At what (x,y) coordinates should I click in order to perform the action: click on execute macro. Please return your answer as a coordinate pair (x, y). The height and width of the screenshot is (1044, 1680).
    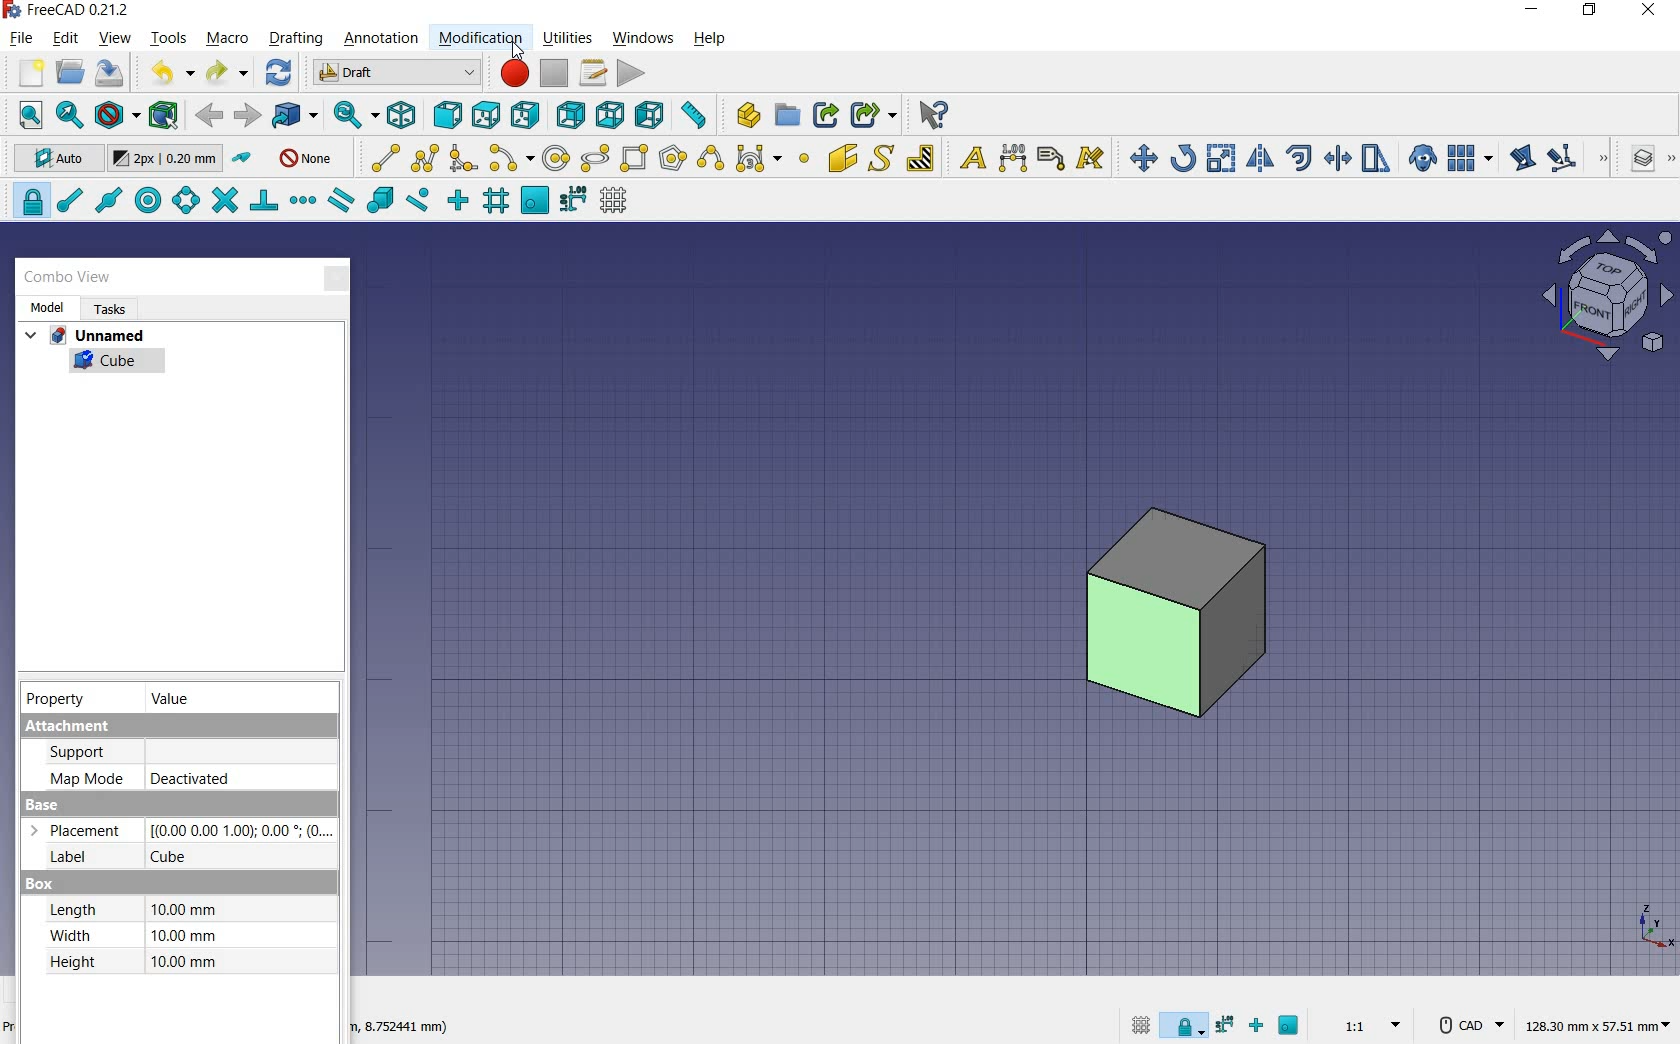
    Looking at the image, I should click on (630, 74).